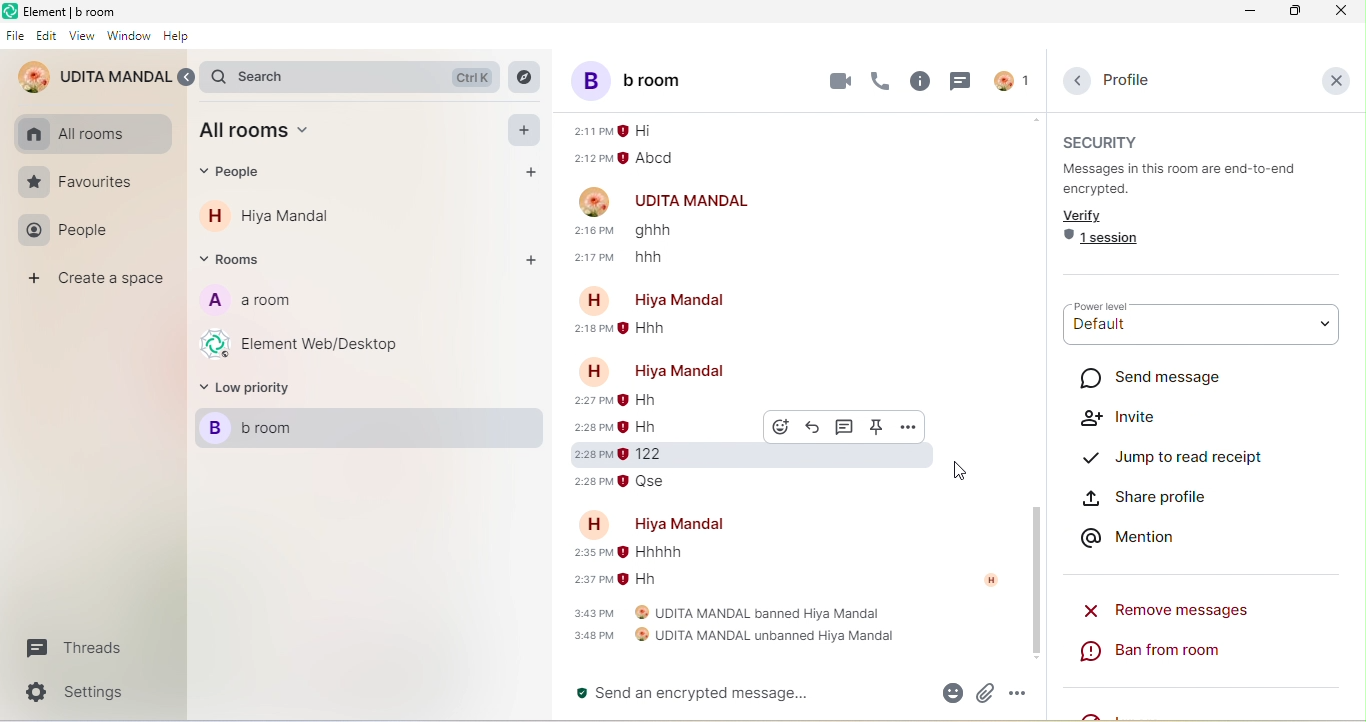 The height and width of the screenshot is (722, 1366). What do you see at coordinates (1248, 11) in the screenshot?
I see `minimize` at bounding box center [1248, 11].